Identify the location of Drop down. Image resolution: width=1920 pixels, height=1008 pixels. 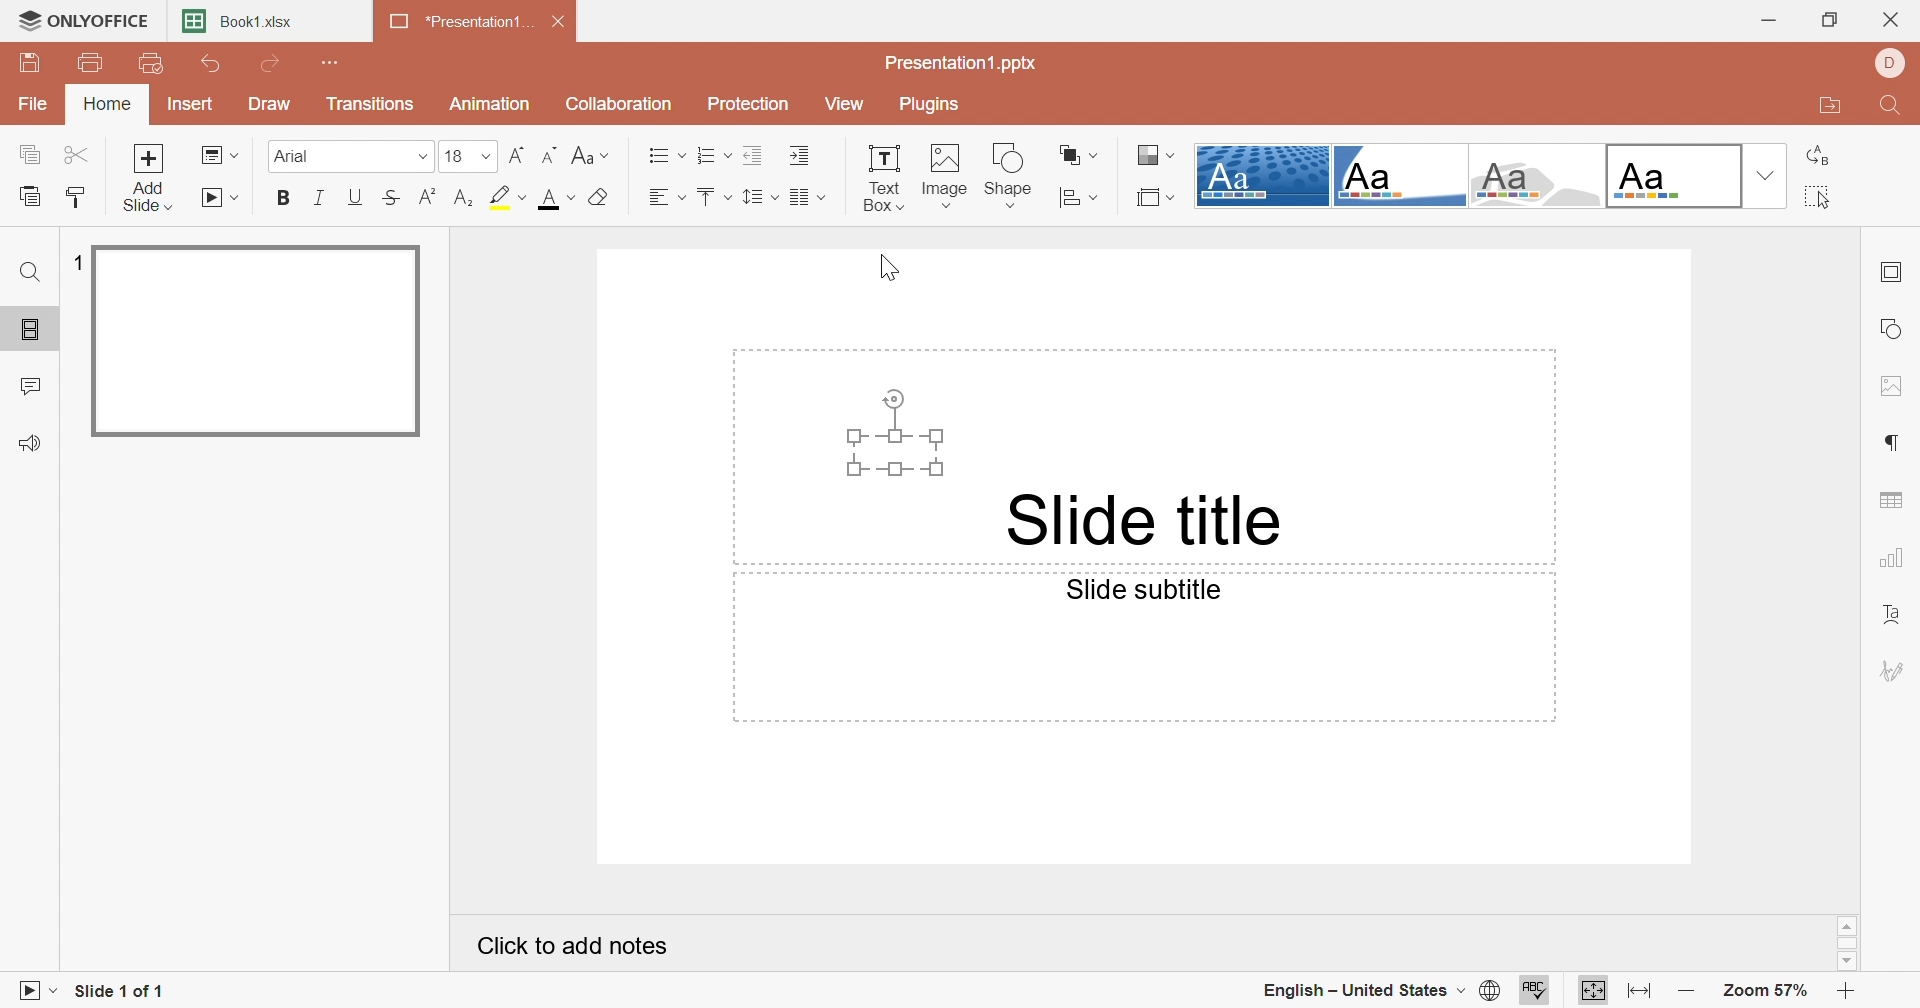
(1764, 175).